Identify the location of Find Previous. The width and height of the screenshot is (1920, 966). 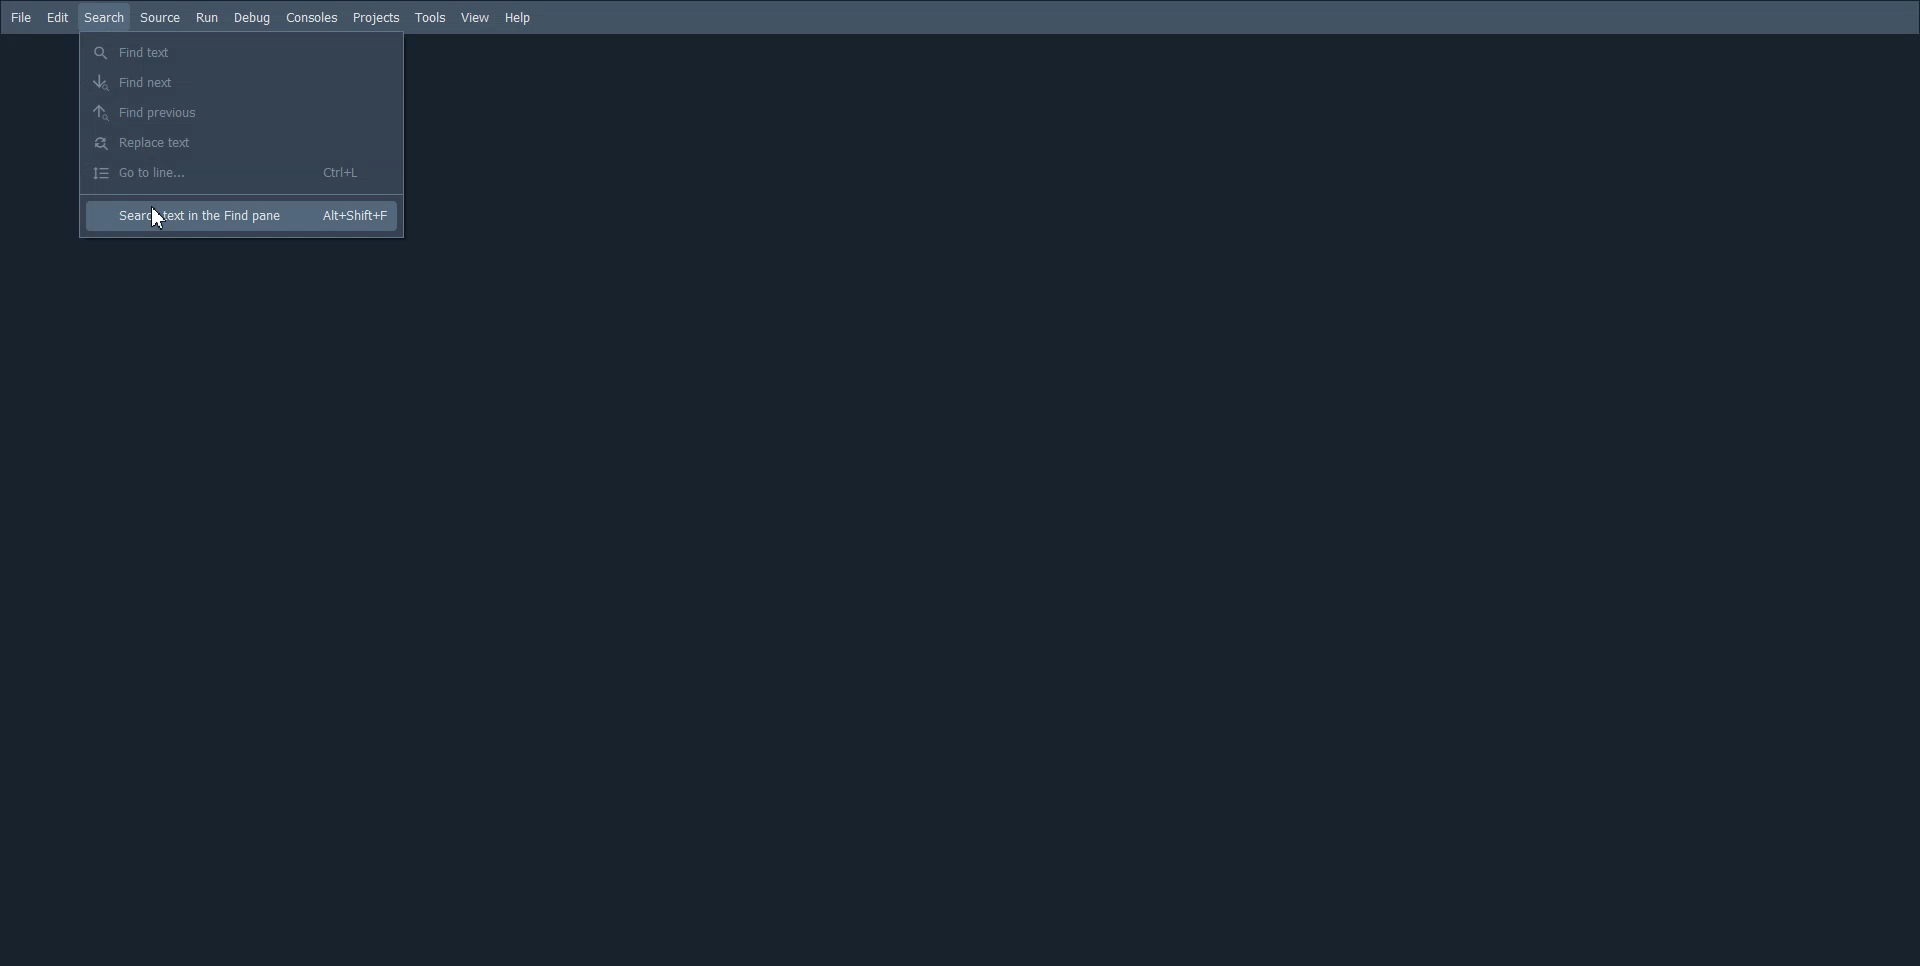
(231, 112).